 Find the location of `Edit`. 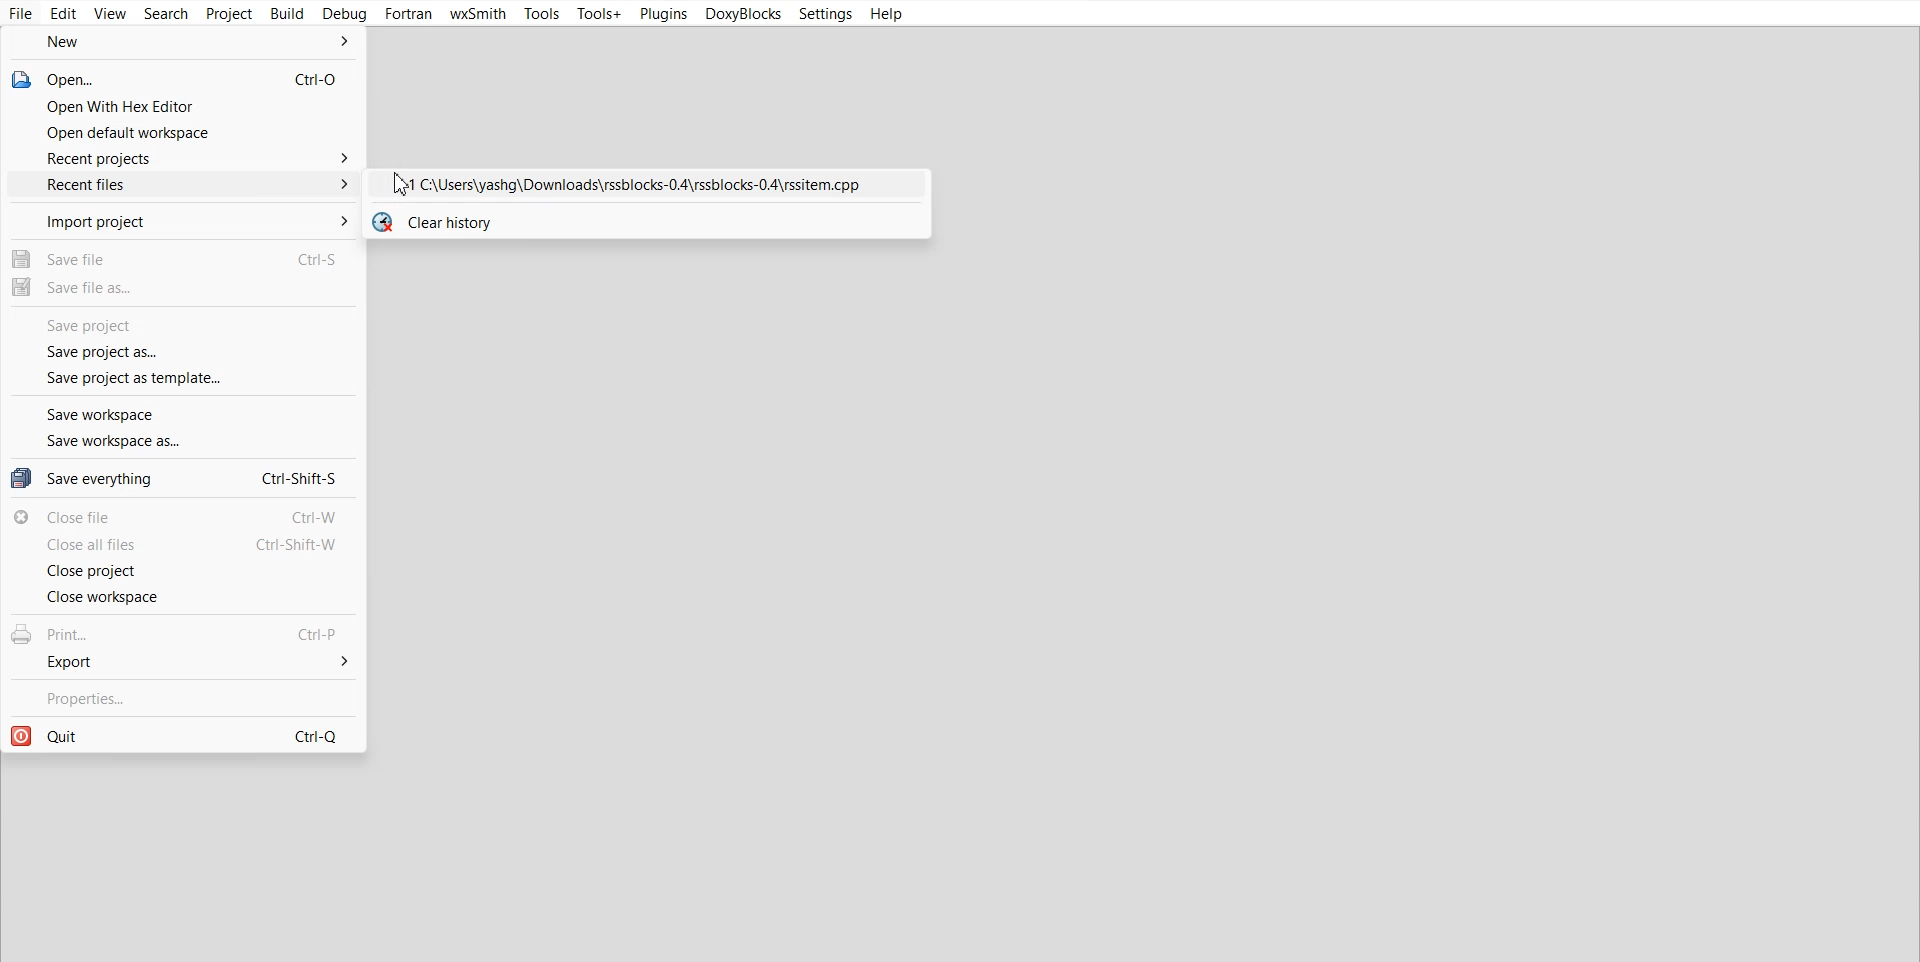

Edit is located at coordinates (64, 14).